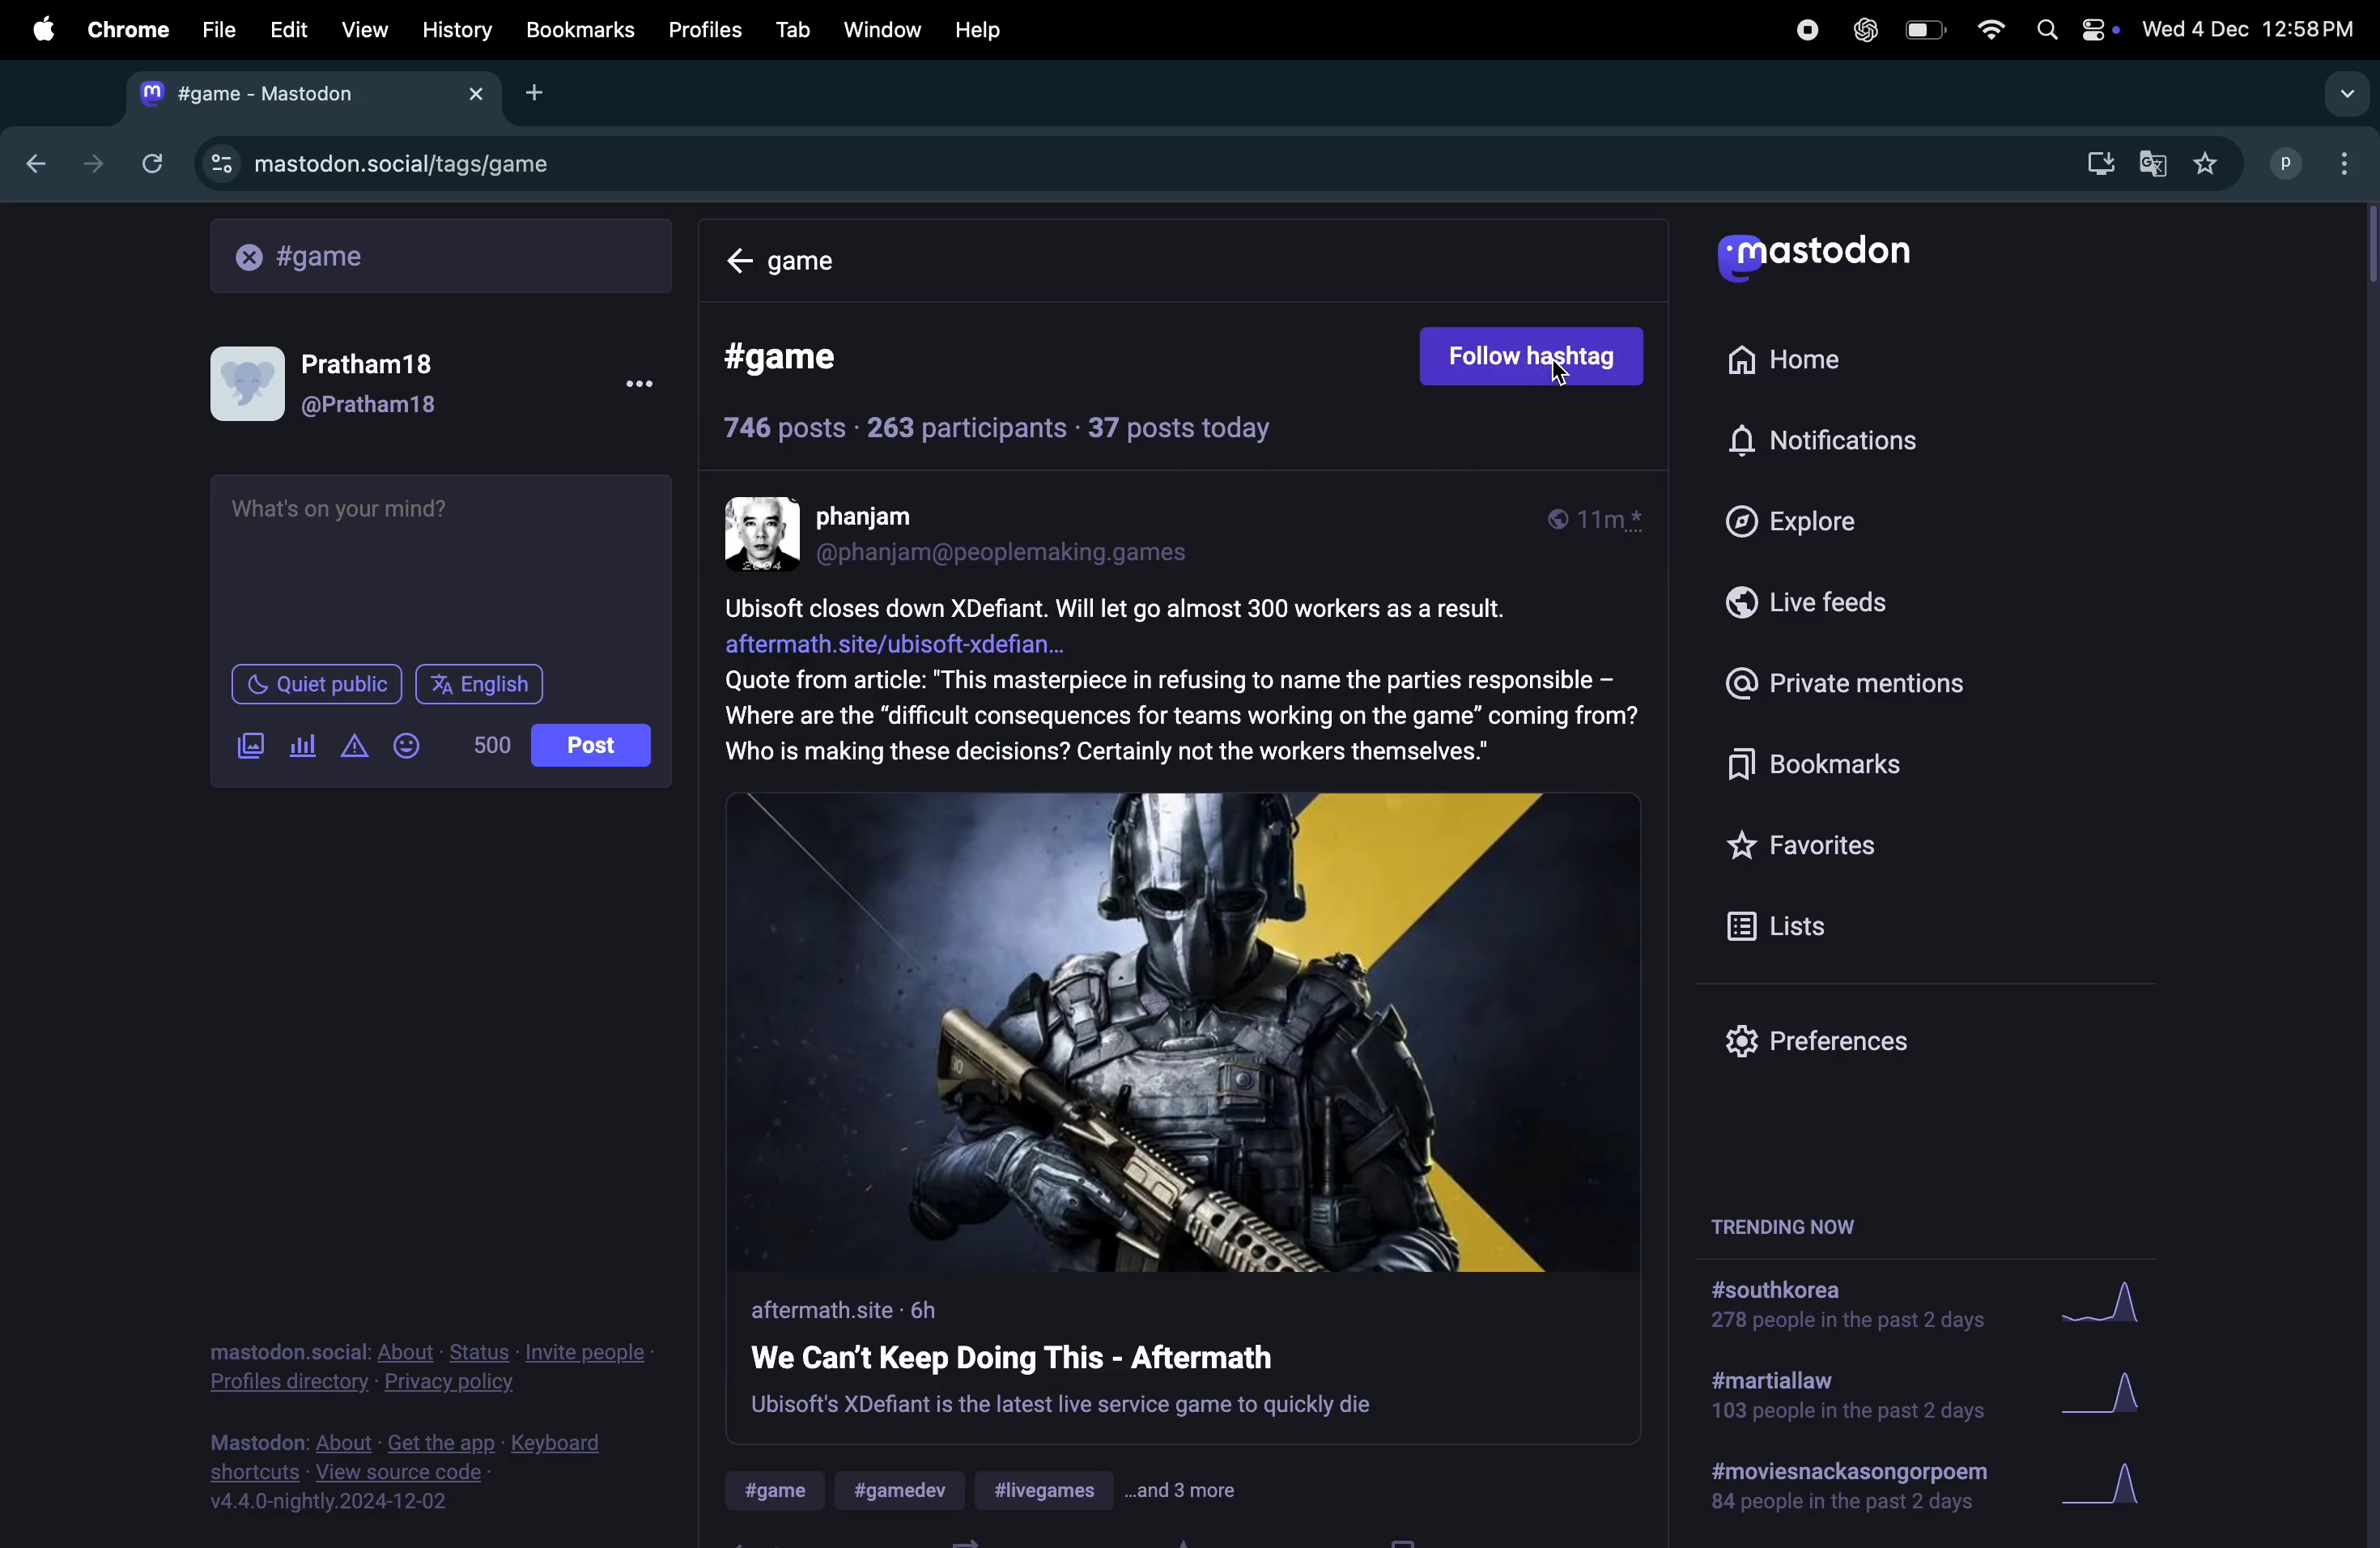 The height and width of the screenshot is (1548, 2380). What do you see at coordinates (314, 683) in the screenshot?
I see `Quiet public` at bounding box center [314, 683].